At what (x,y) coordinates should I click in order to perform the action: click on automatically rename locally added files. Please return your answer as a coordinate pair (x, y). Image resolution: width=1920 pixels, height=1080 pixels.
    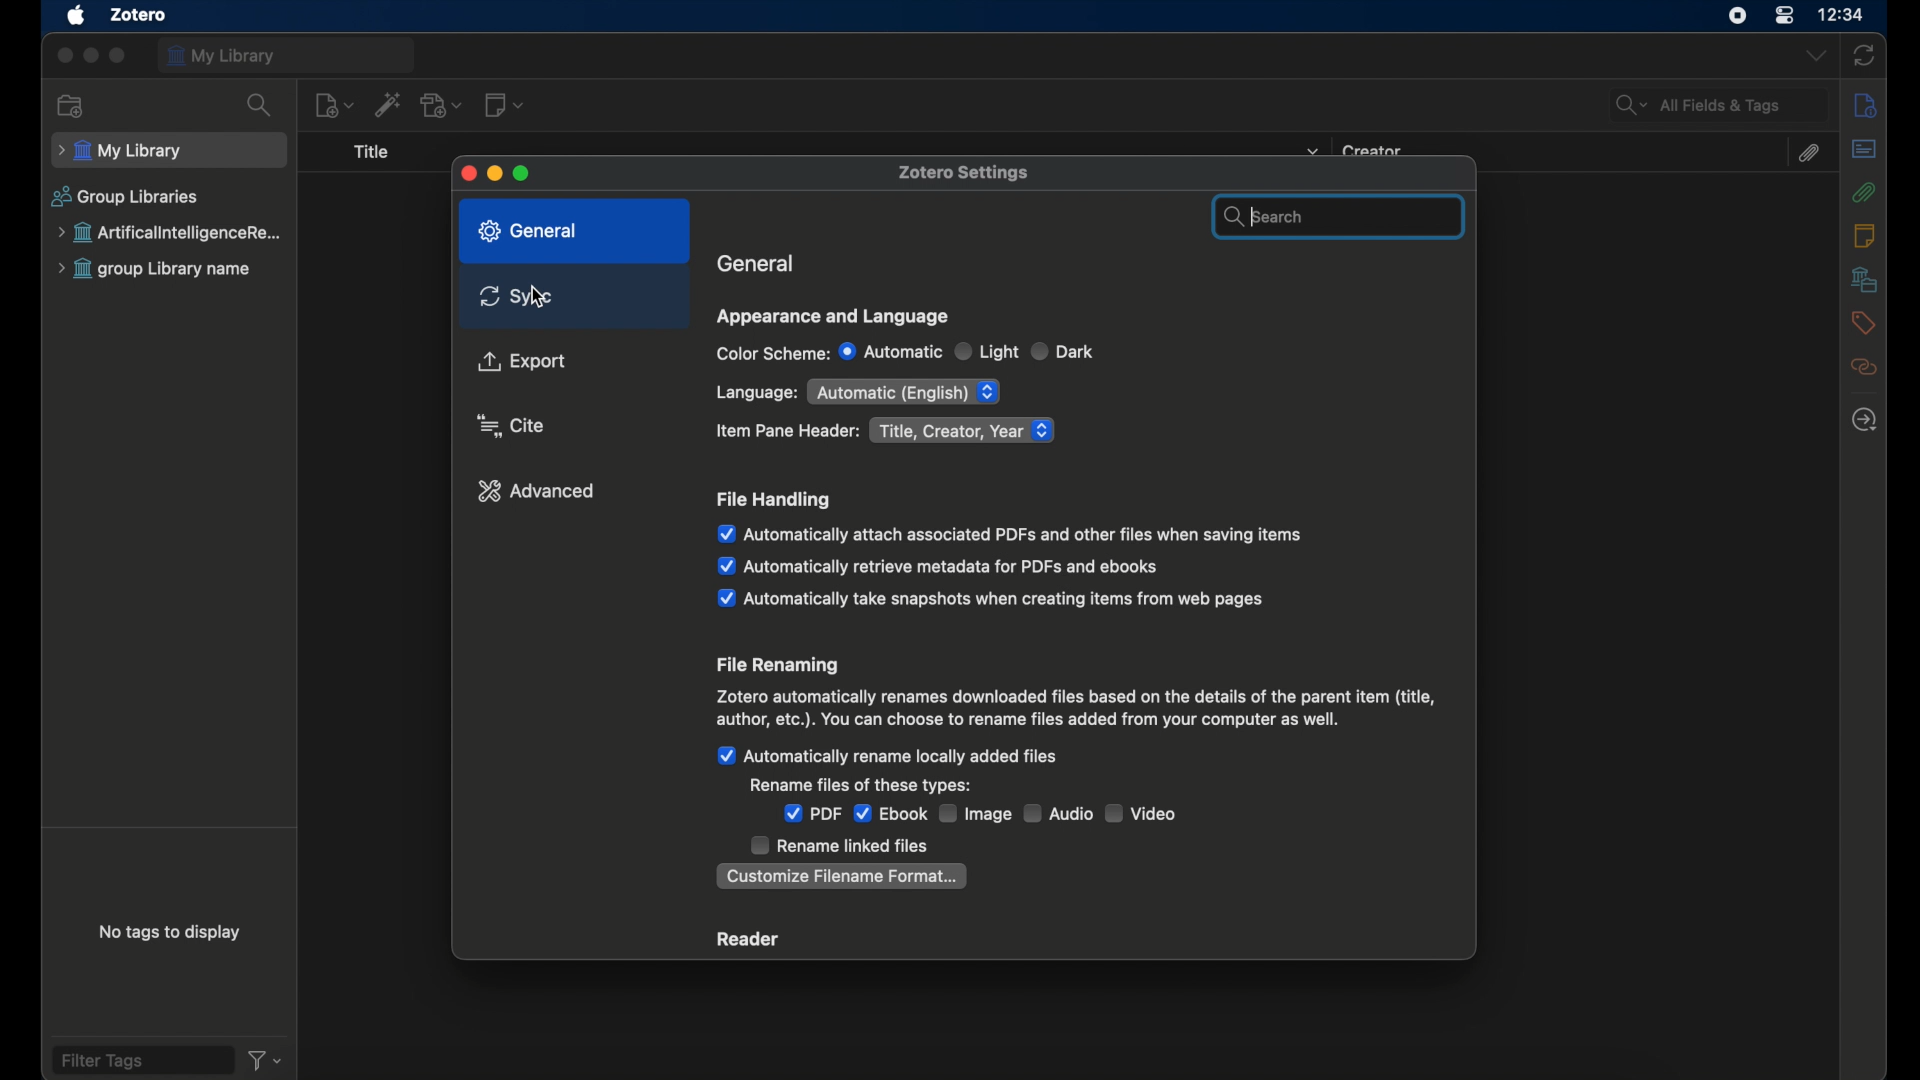
    Looking at the image, I should click on (888, 755).